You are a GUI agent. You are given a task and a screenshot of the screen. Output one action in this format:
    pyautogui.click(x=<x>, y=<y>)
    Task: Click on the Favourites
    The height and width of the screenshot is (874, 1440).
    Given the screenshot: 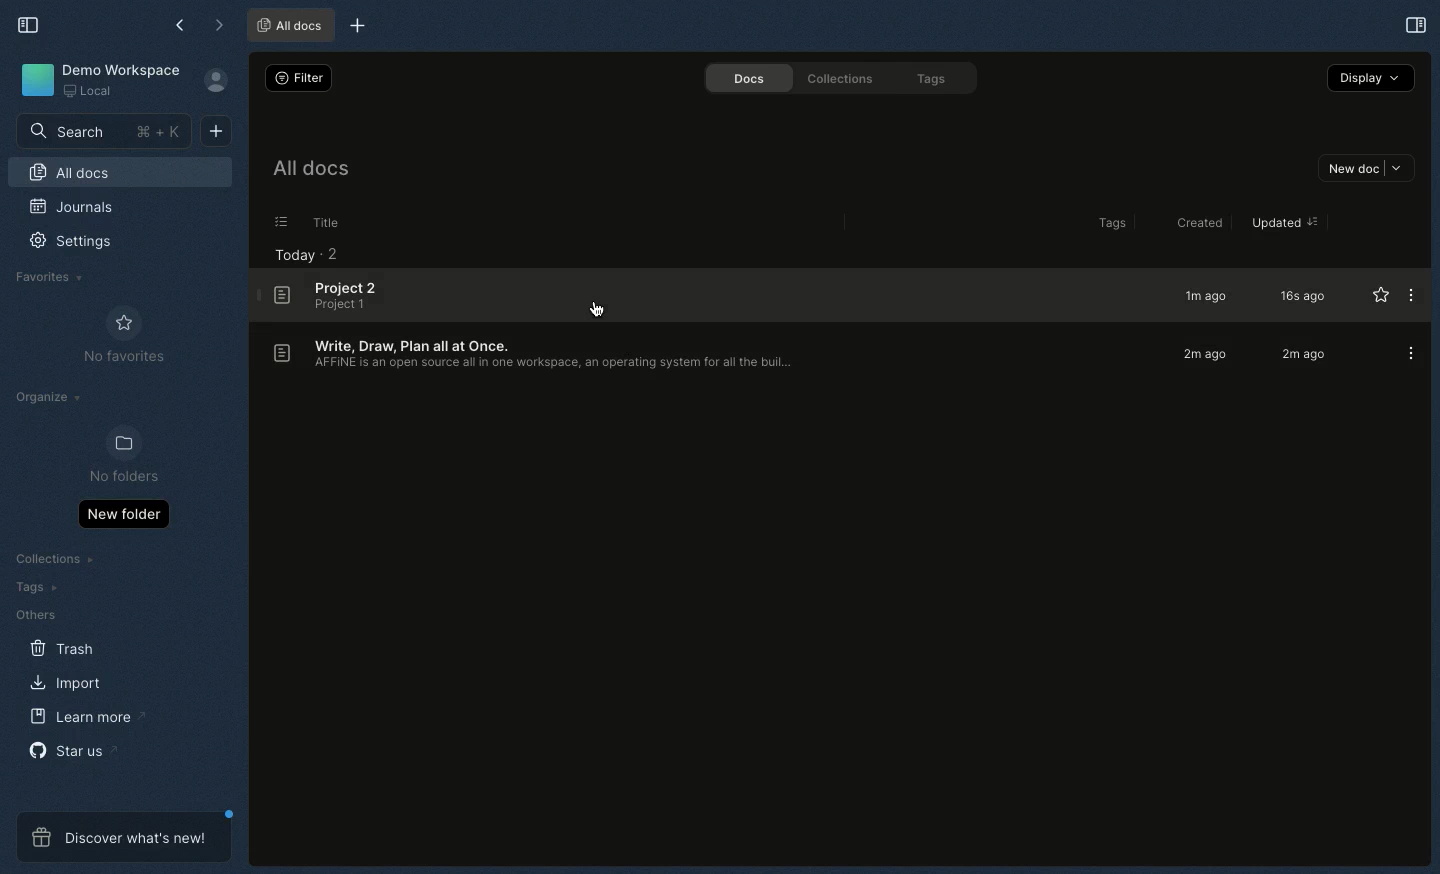 What is the action you would take?
    pyautogui.click(x=51, y=278)
    